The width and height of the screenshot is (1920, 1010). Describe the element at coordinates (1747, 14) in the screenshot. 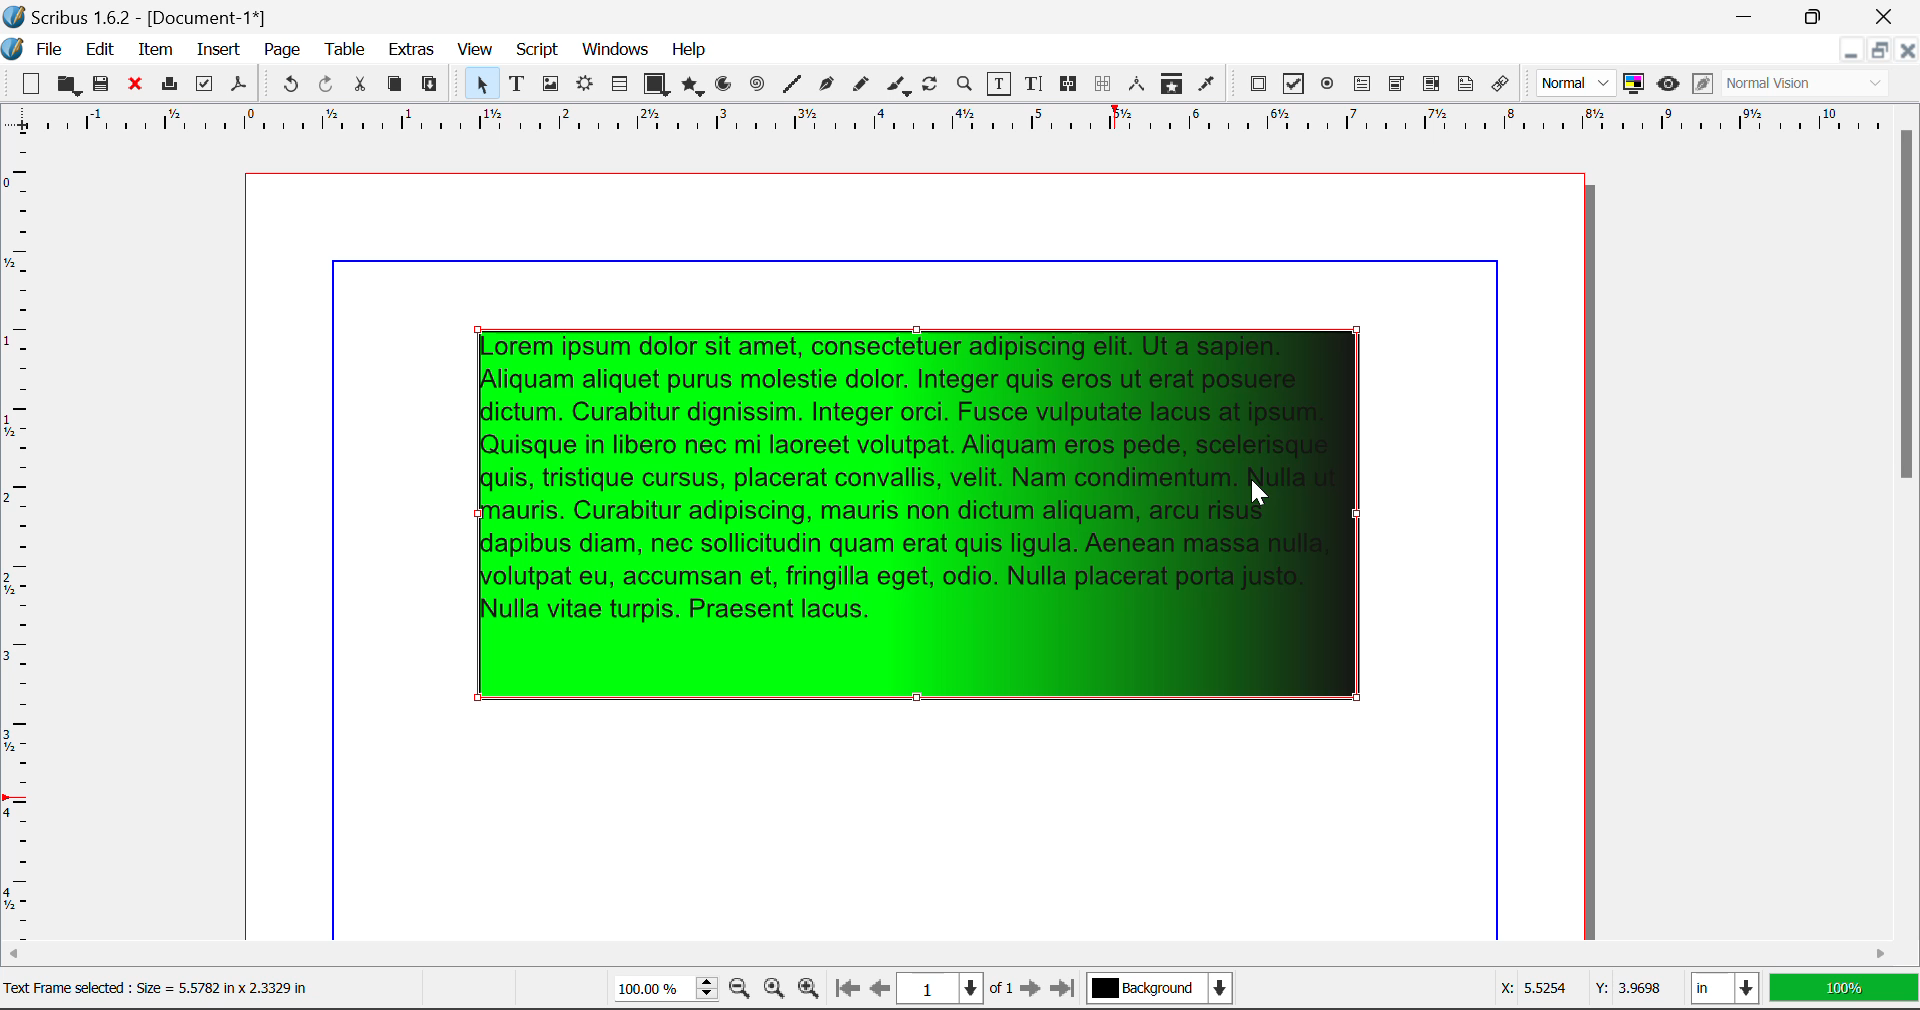

I see `Restore Down` at that location.